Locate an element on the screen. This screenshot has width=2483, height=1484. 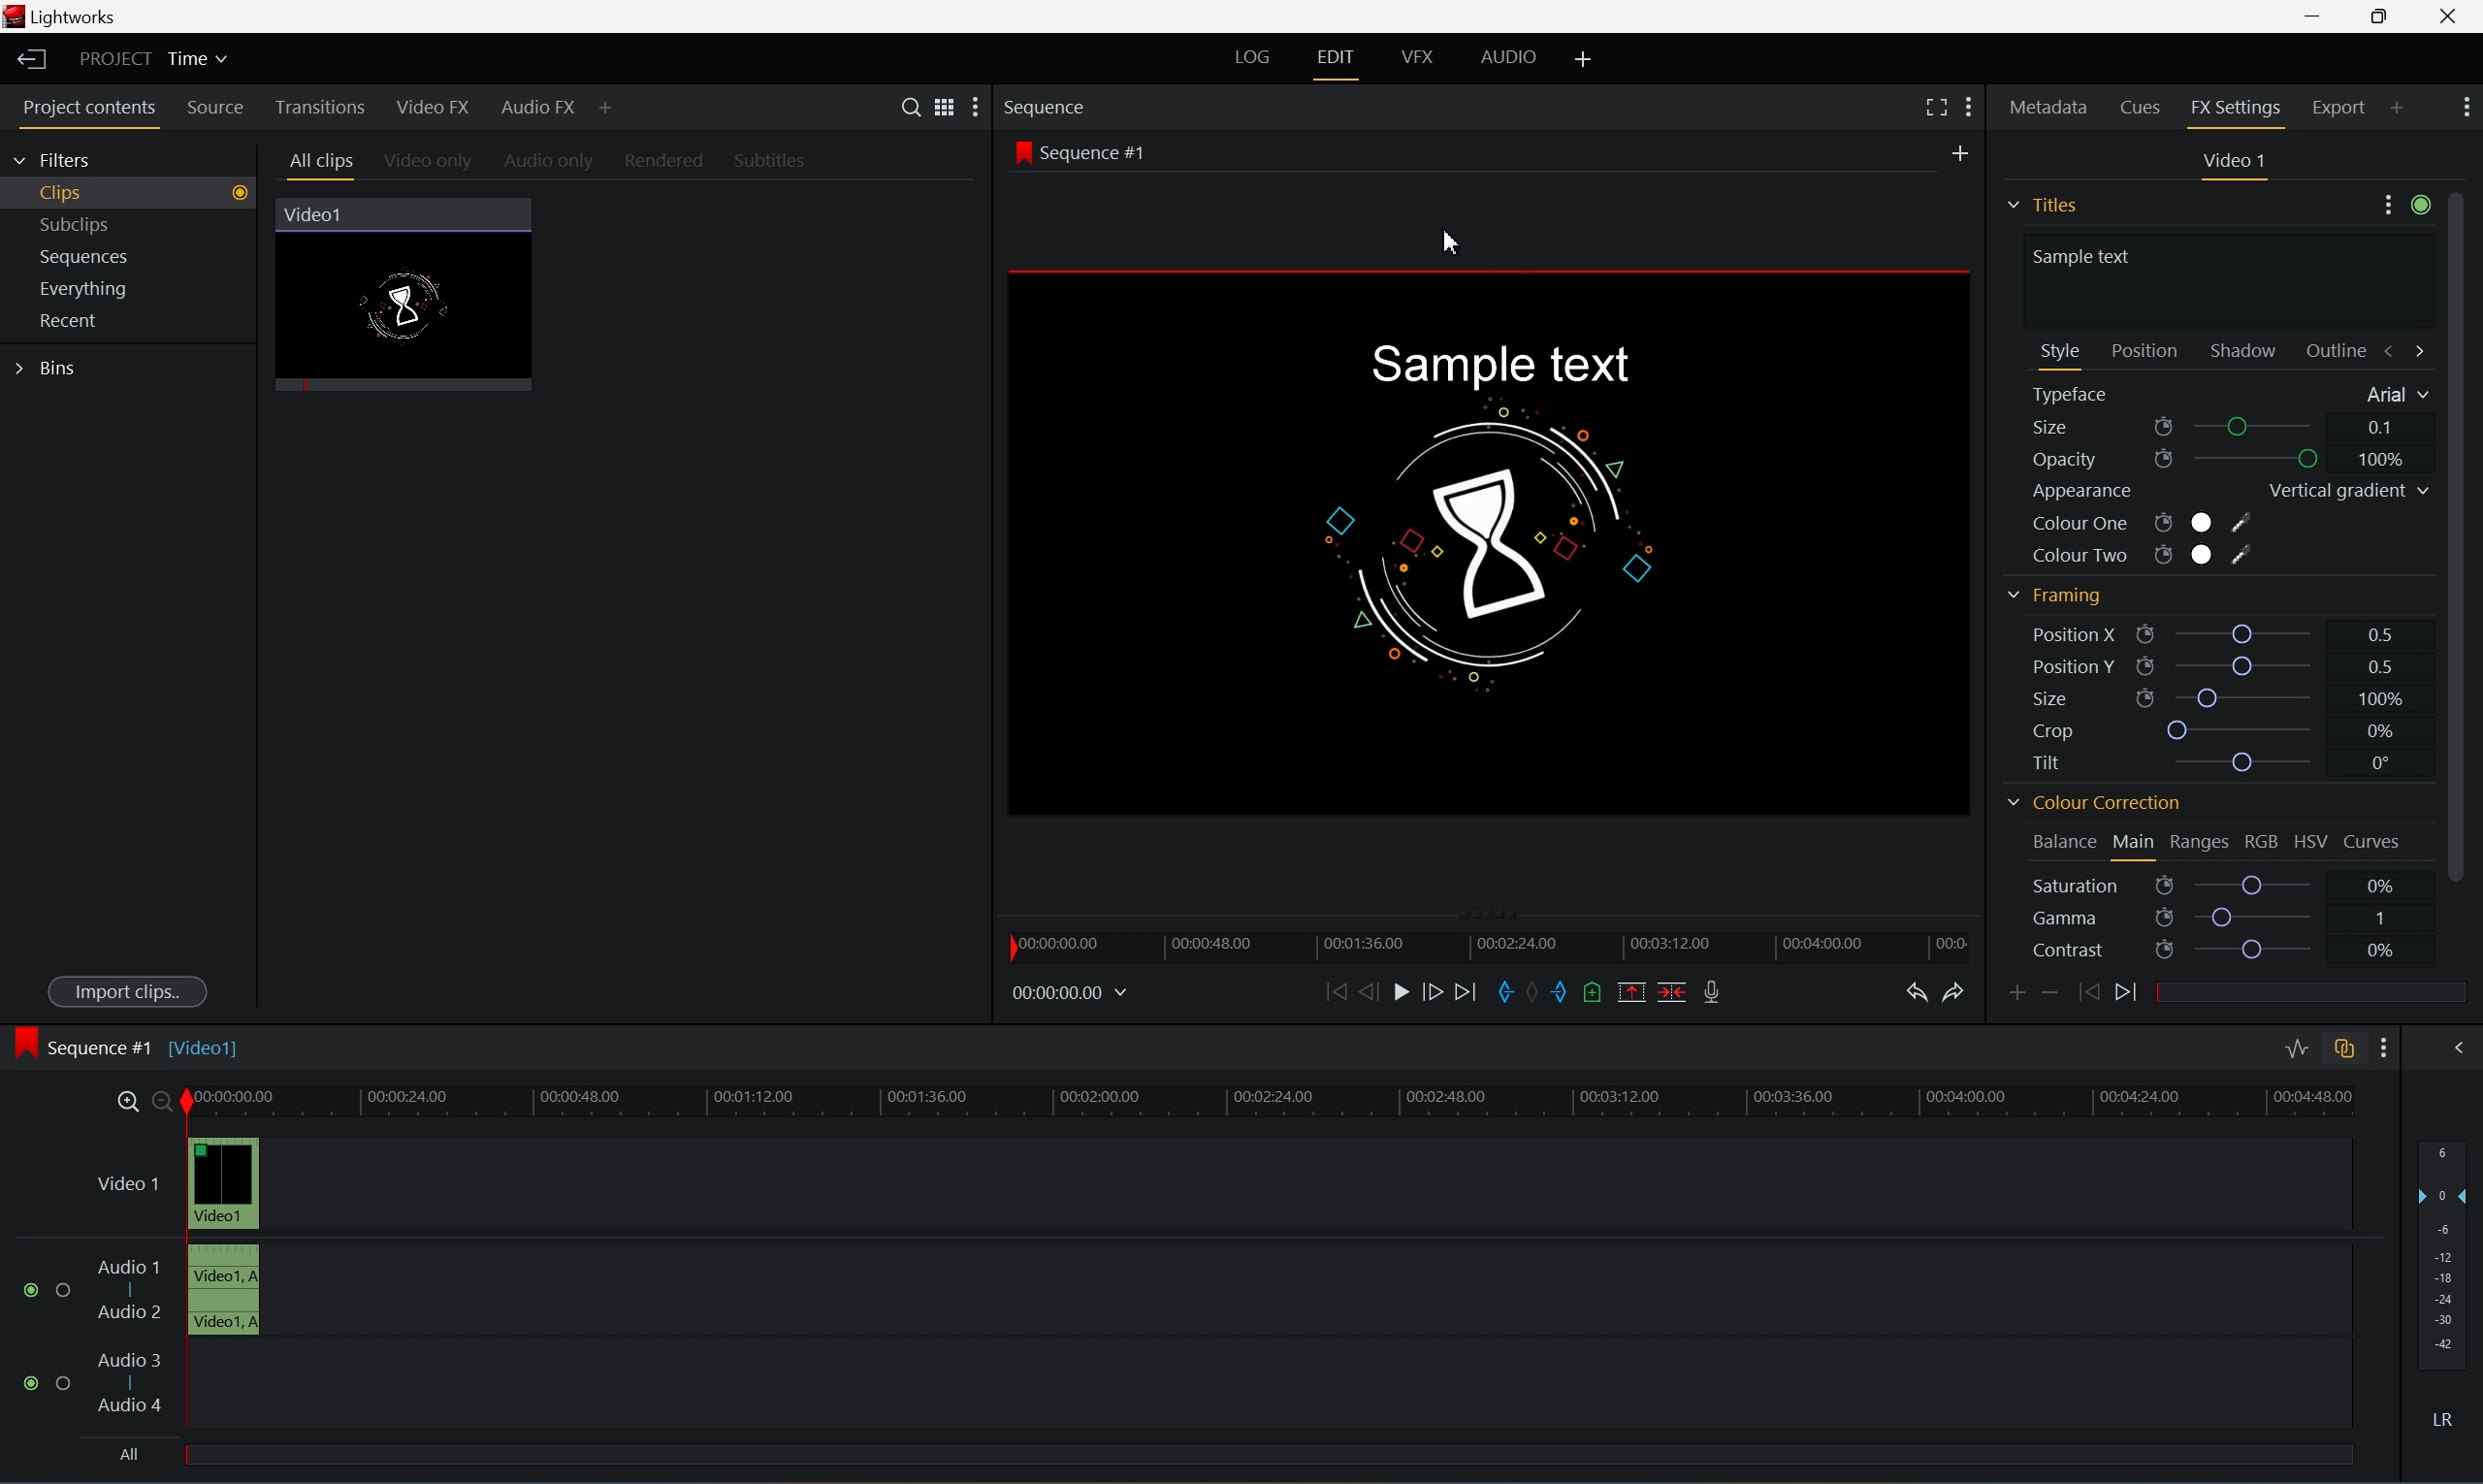
arial is located at coordinates (2393, 396).